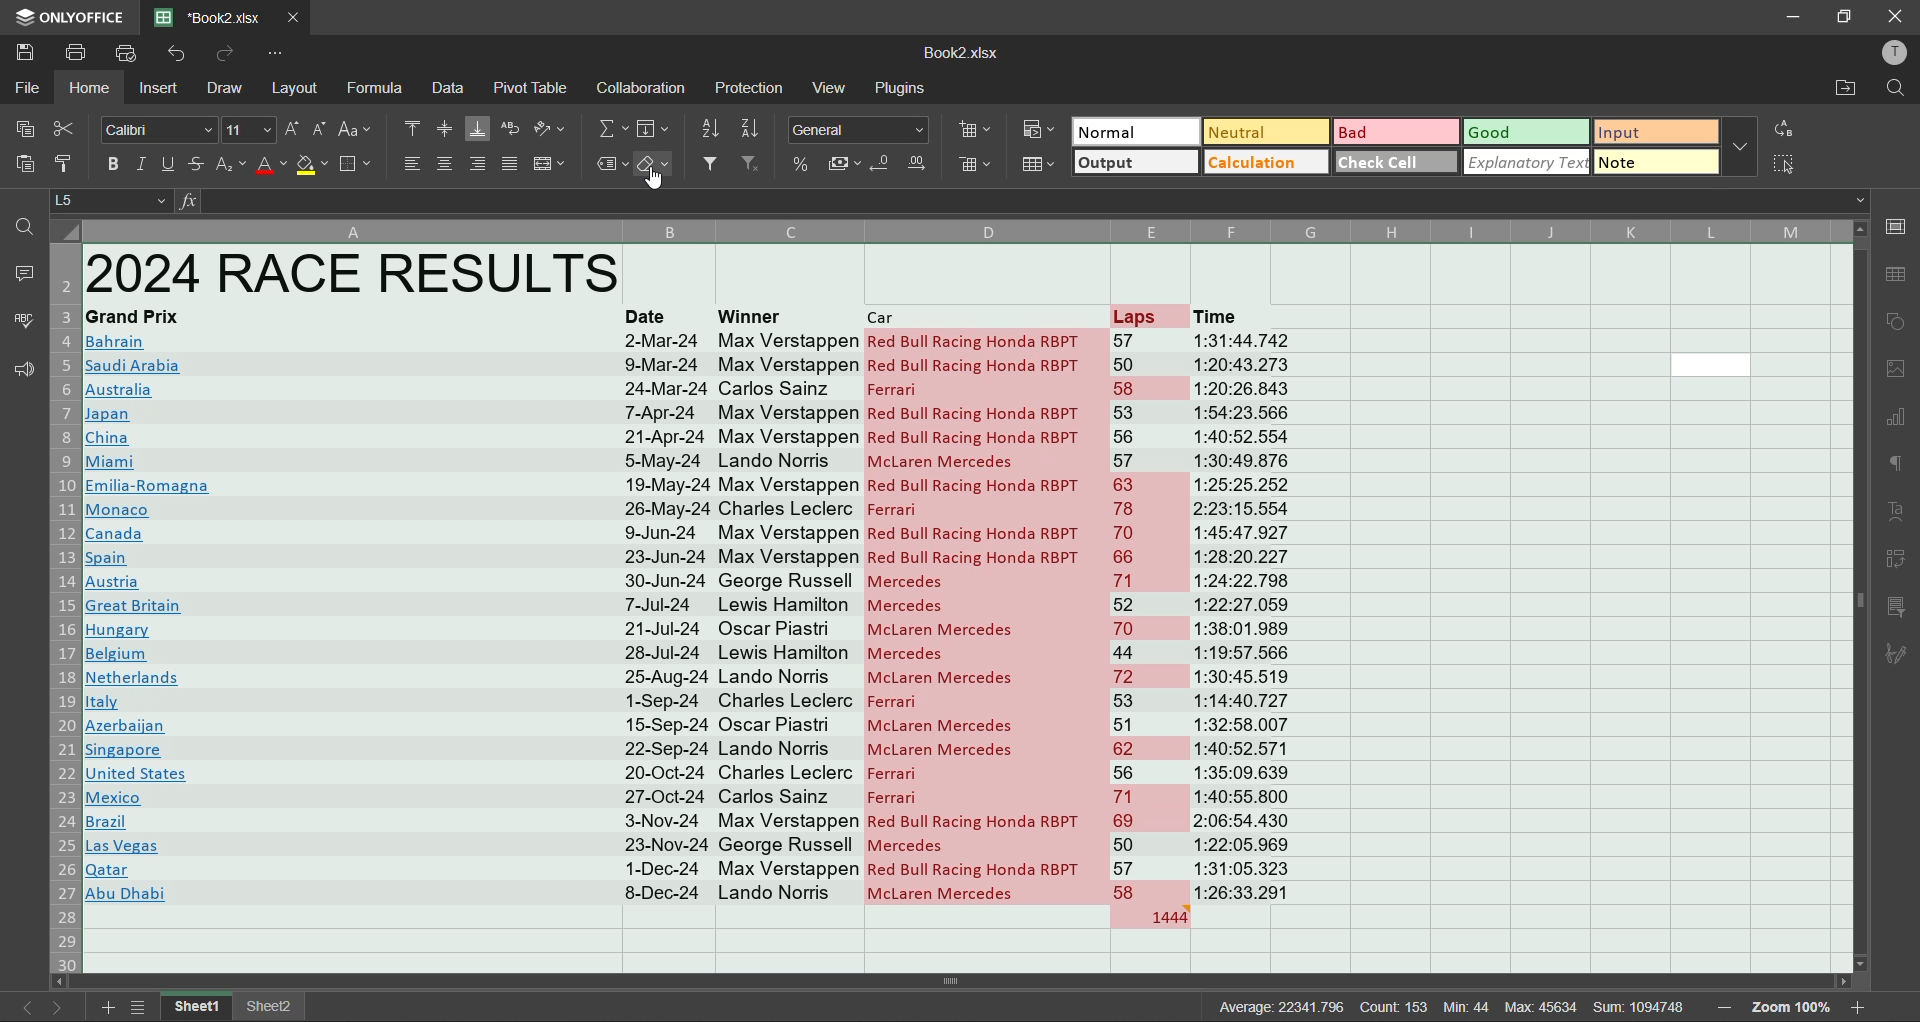 This screenshot has height=1022, width=1920. I want to click on cursor, so click(658, 181).